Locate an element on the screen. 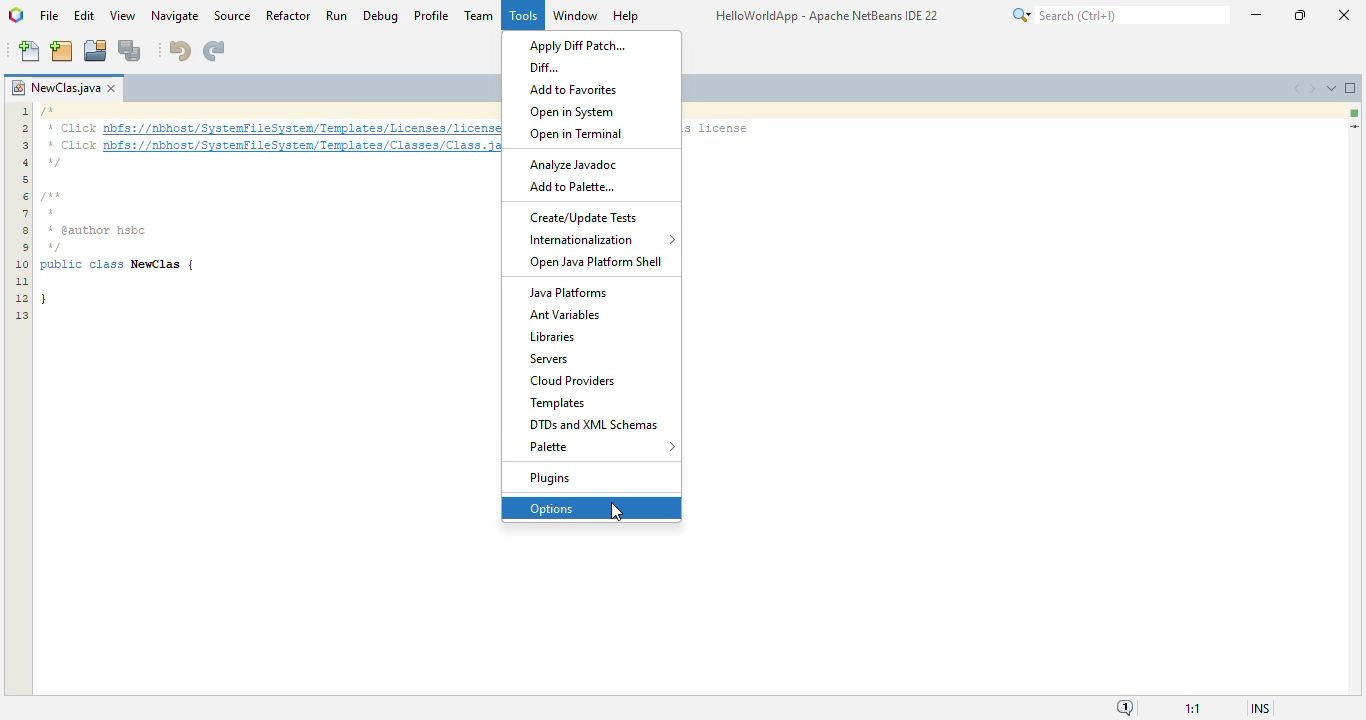  internationalization is located at coordinates (603, 240).